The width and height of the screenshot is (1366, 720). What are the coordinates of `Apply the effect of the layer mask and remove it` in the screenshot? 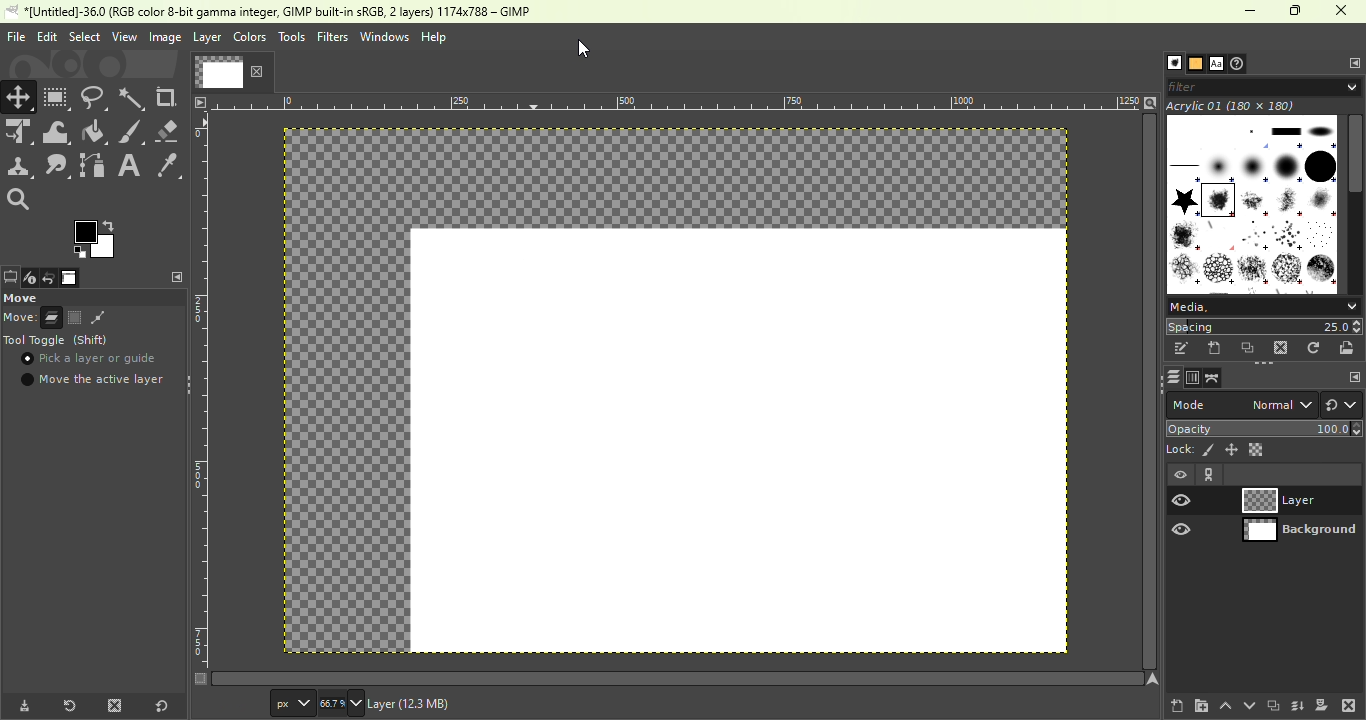 It's located at (1322, 704).